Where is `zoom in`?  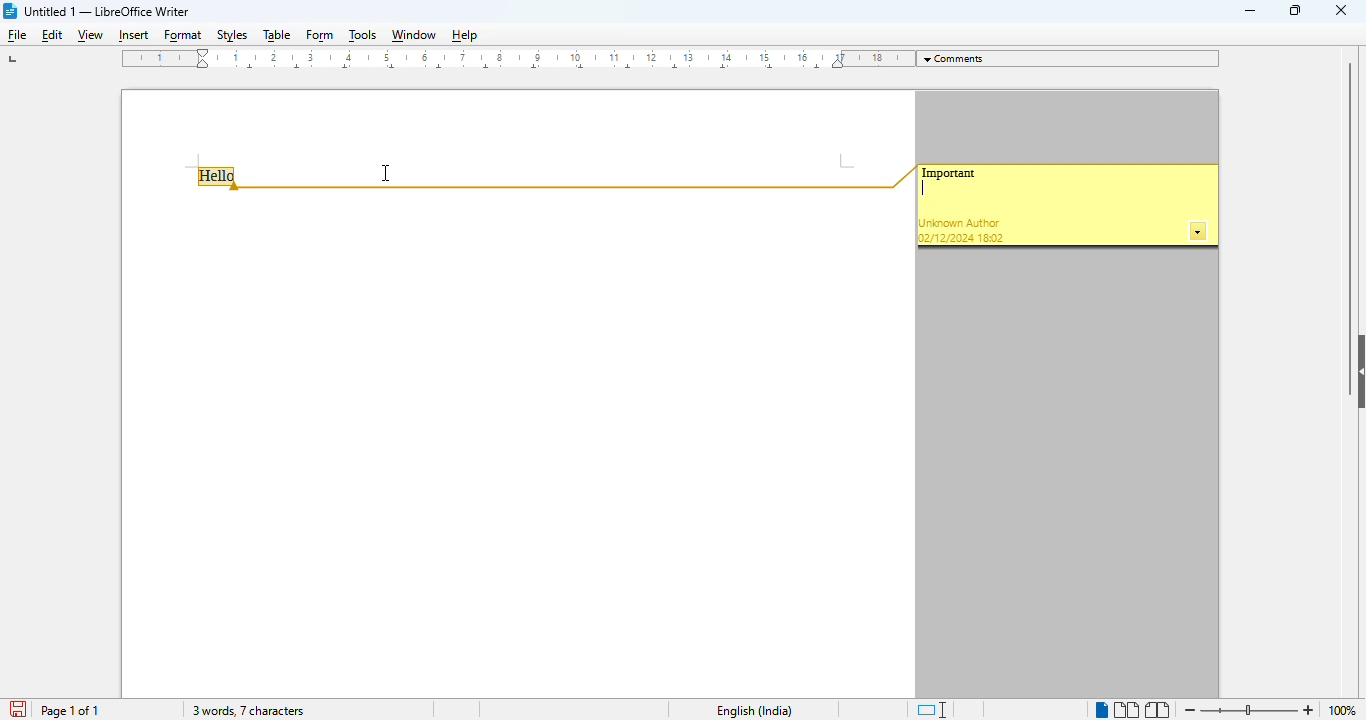
zoom in is located at coordinates (1308, 711).